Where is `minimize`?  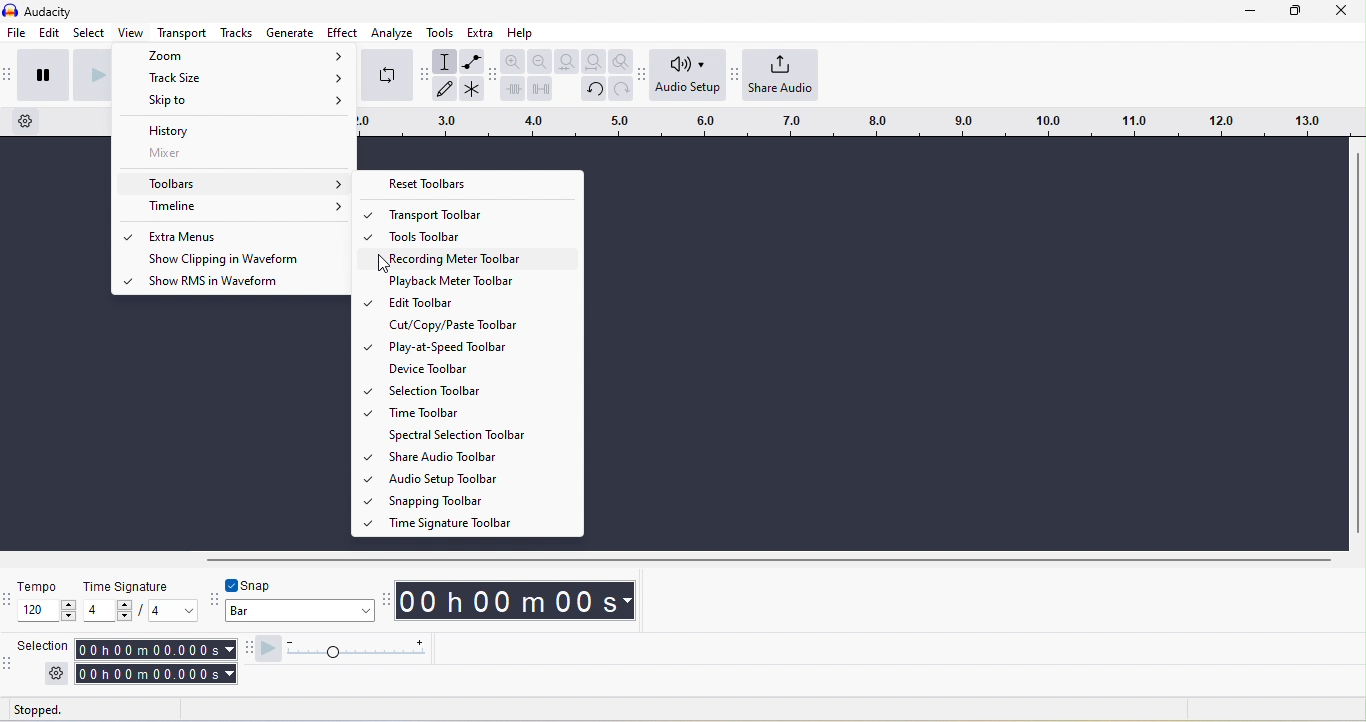 minimize is located at coordinates (1250, 11).